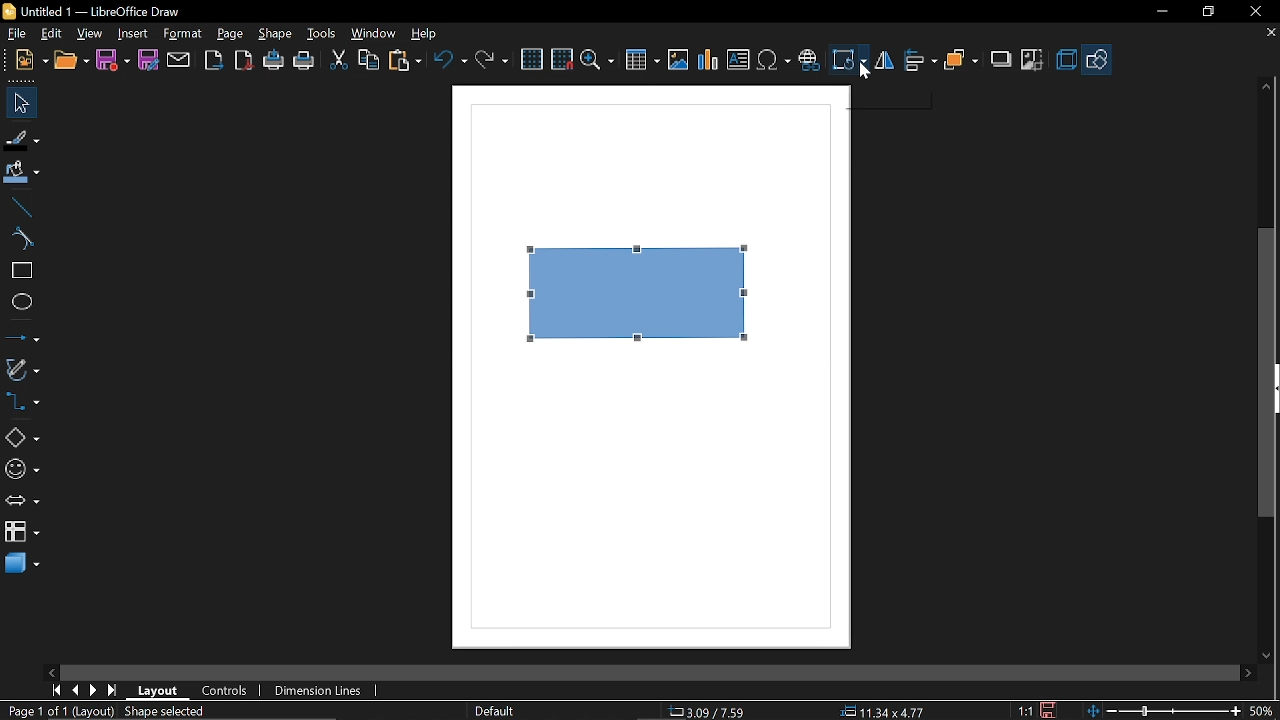 Image resolution: width=1280 pixels, height=720 pixels. What do you see at coordinates (738, 61) in the screenshot?
I see `insert text` at bounding box center [738, 61].